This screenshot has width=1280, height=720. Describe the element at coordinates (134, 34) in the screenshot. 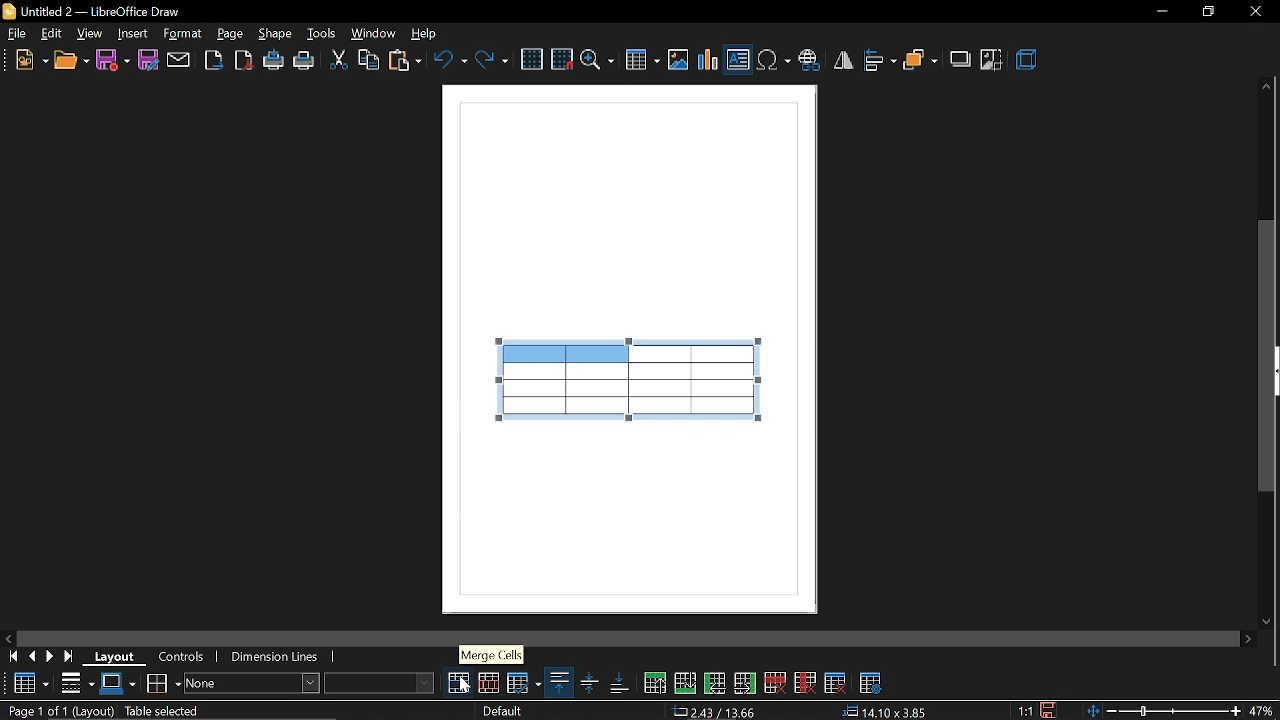

I see `insert` at that location.